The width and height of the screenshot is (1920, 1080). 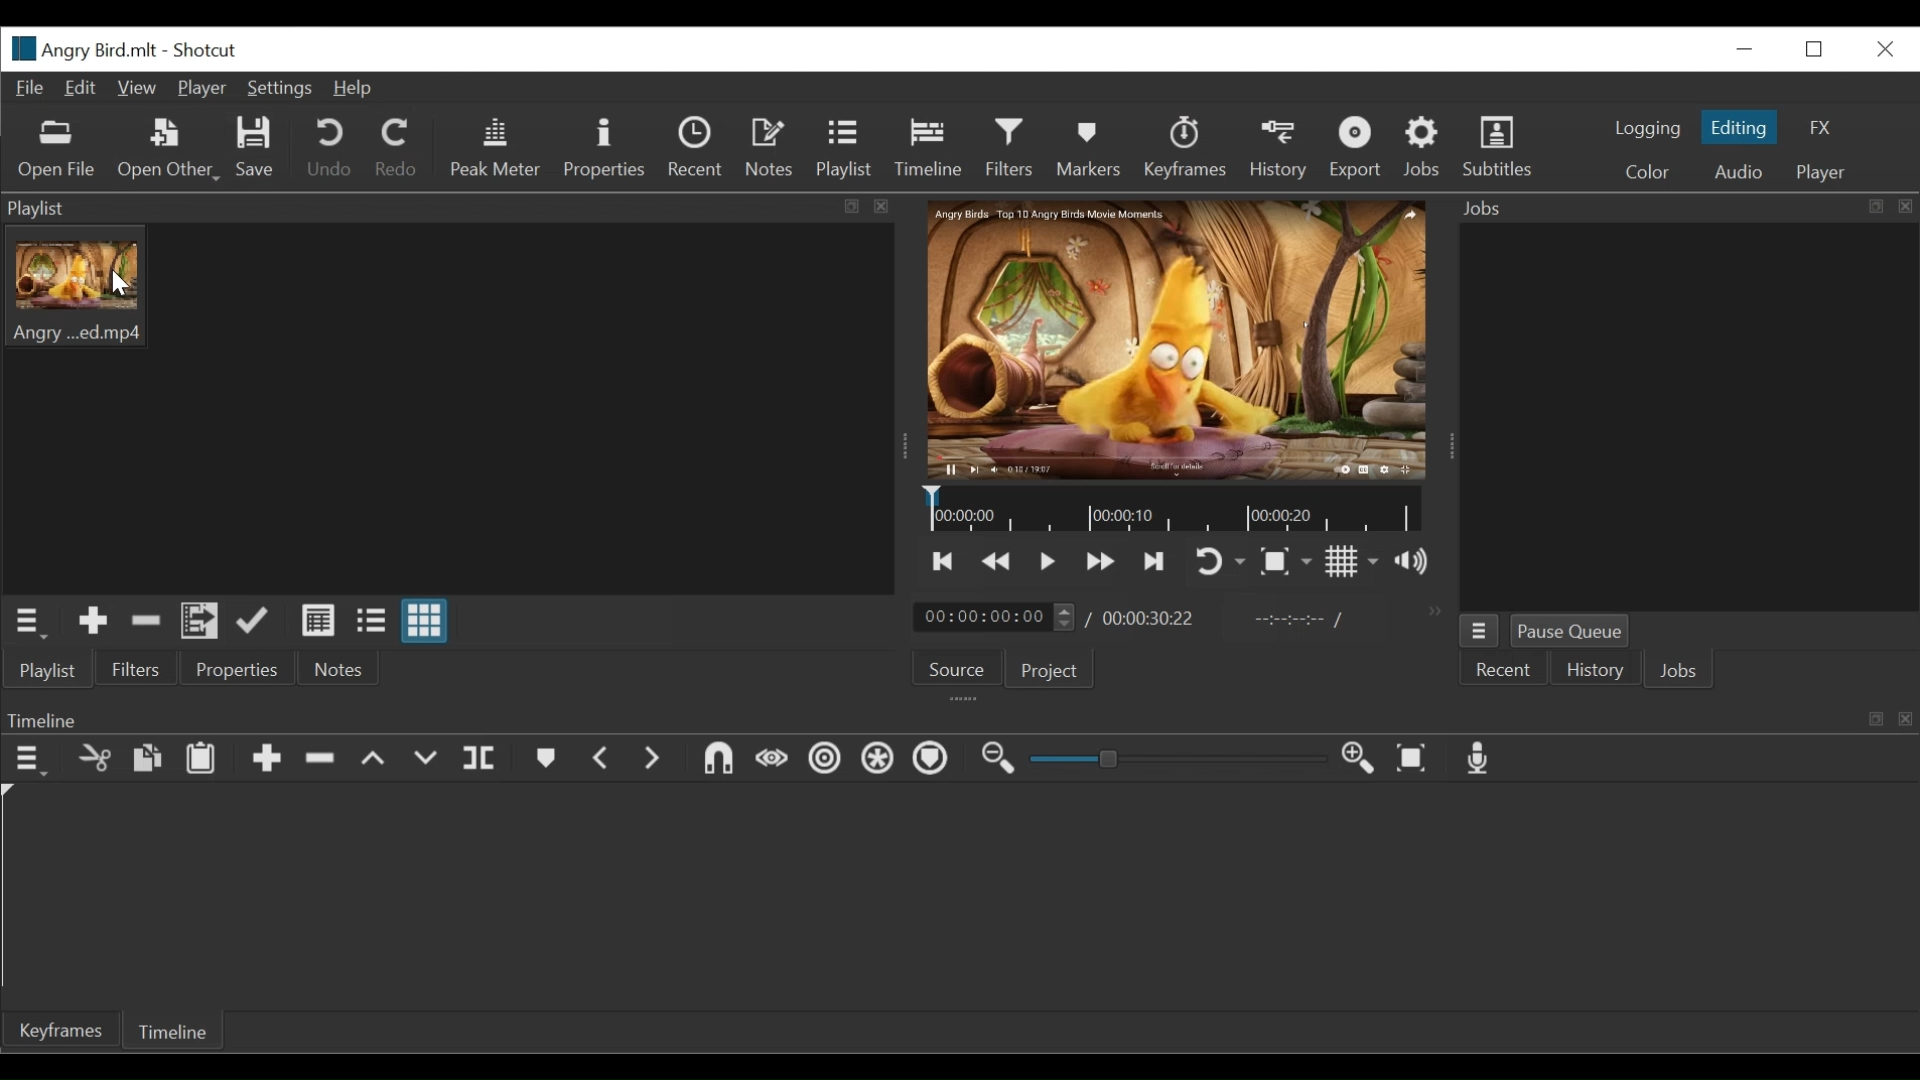 What do you see at coordinates (141, 292) in the screenshot?
I see `cursor` at bounding box center [141, 292].